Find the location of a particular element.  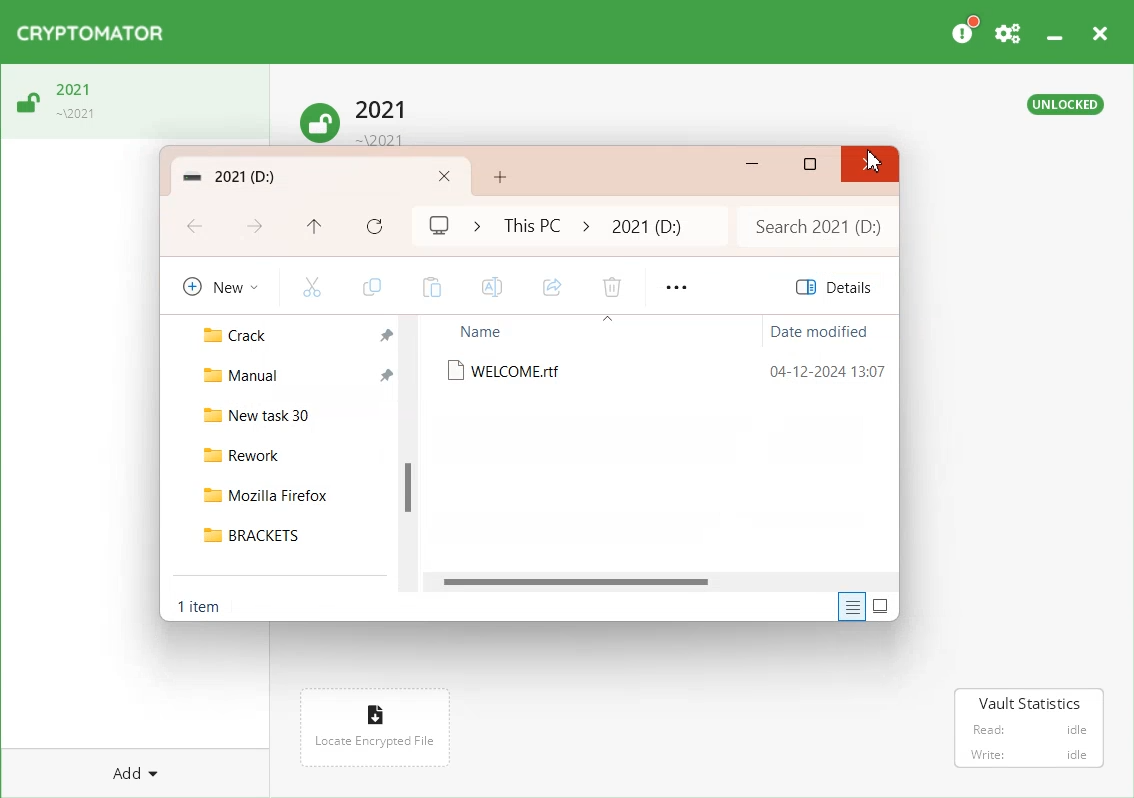

More is located at coordinates (675, 288).